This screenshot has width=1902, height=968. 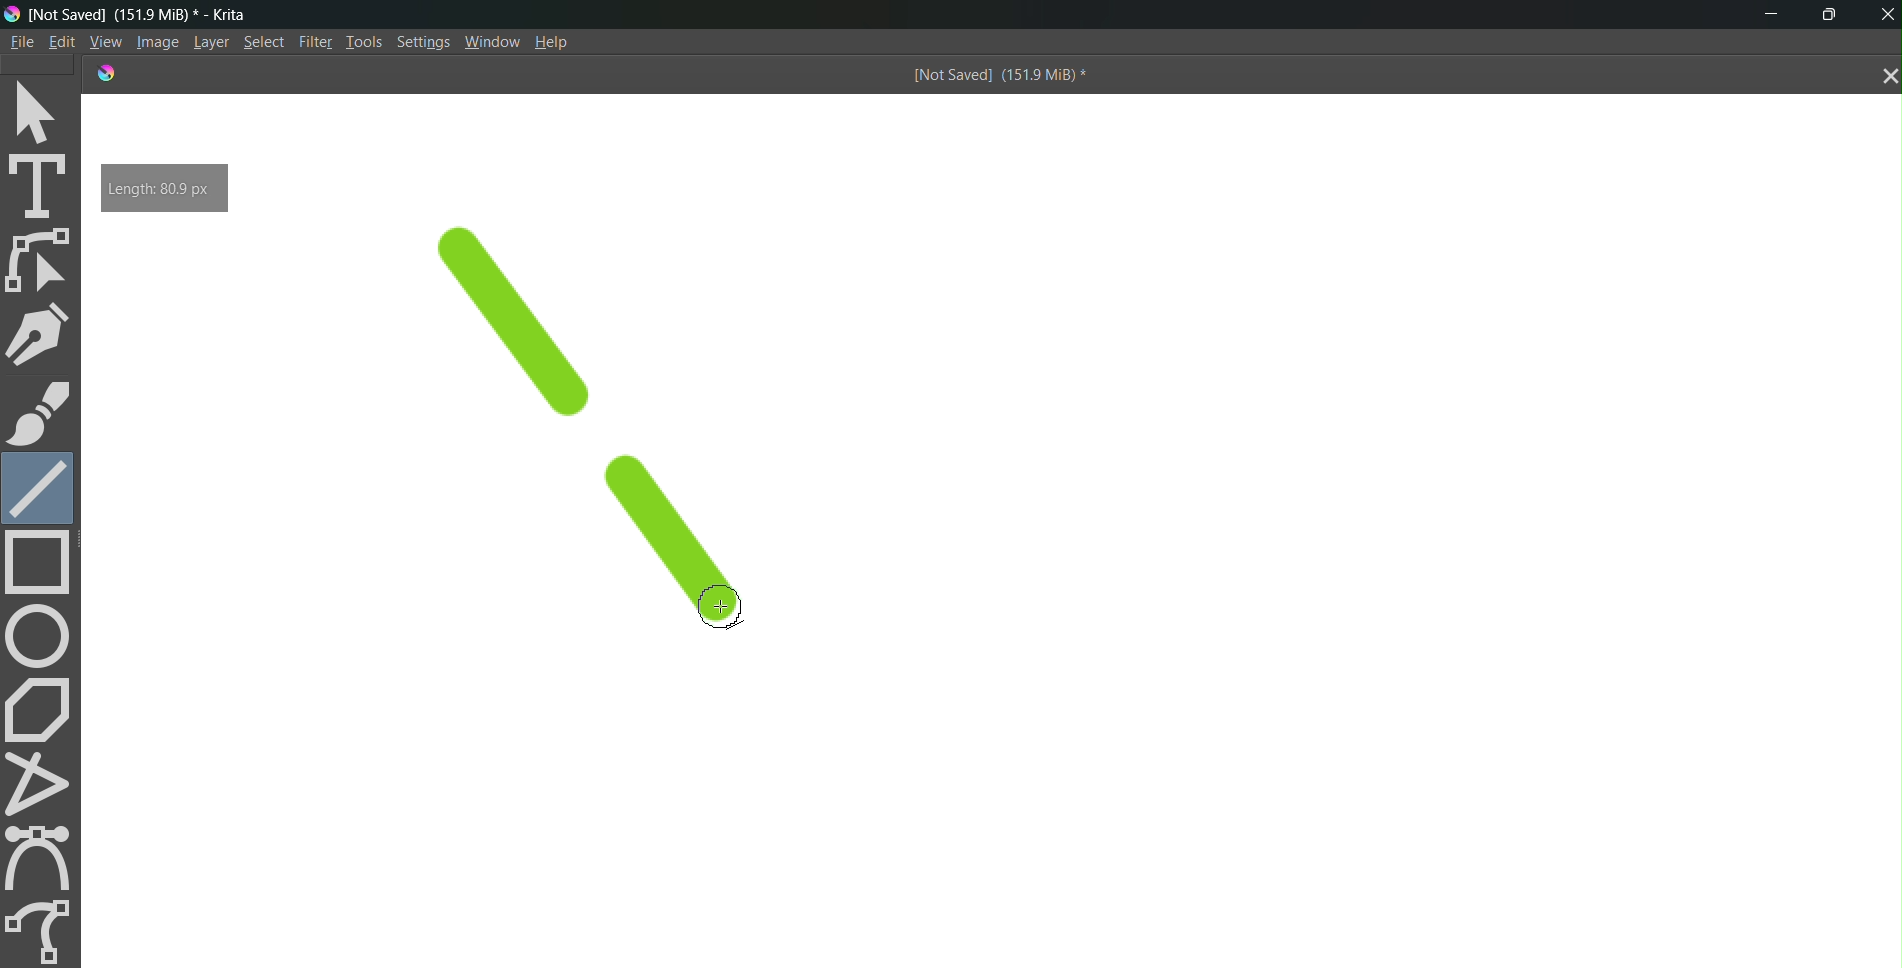 I want to click on curve tool, so click(x=45, y=857).